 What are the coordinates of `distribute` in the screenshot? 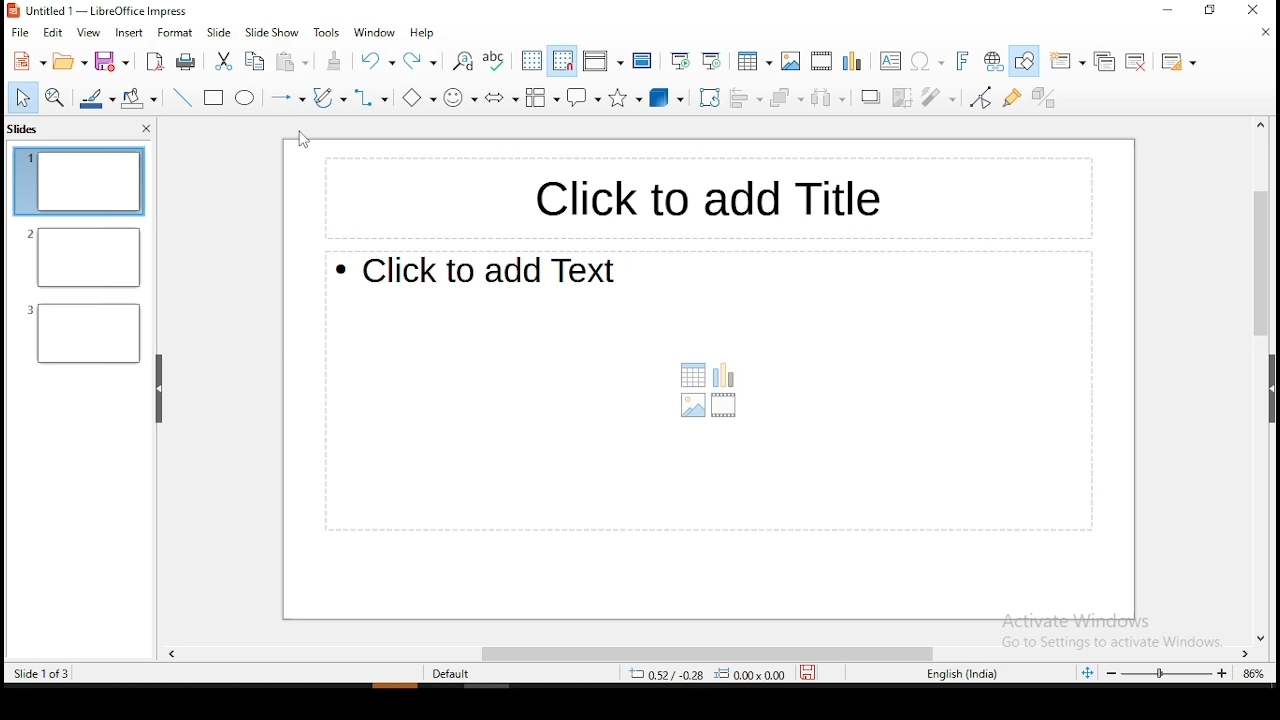 It's located at (828, 96).